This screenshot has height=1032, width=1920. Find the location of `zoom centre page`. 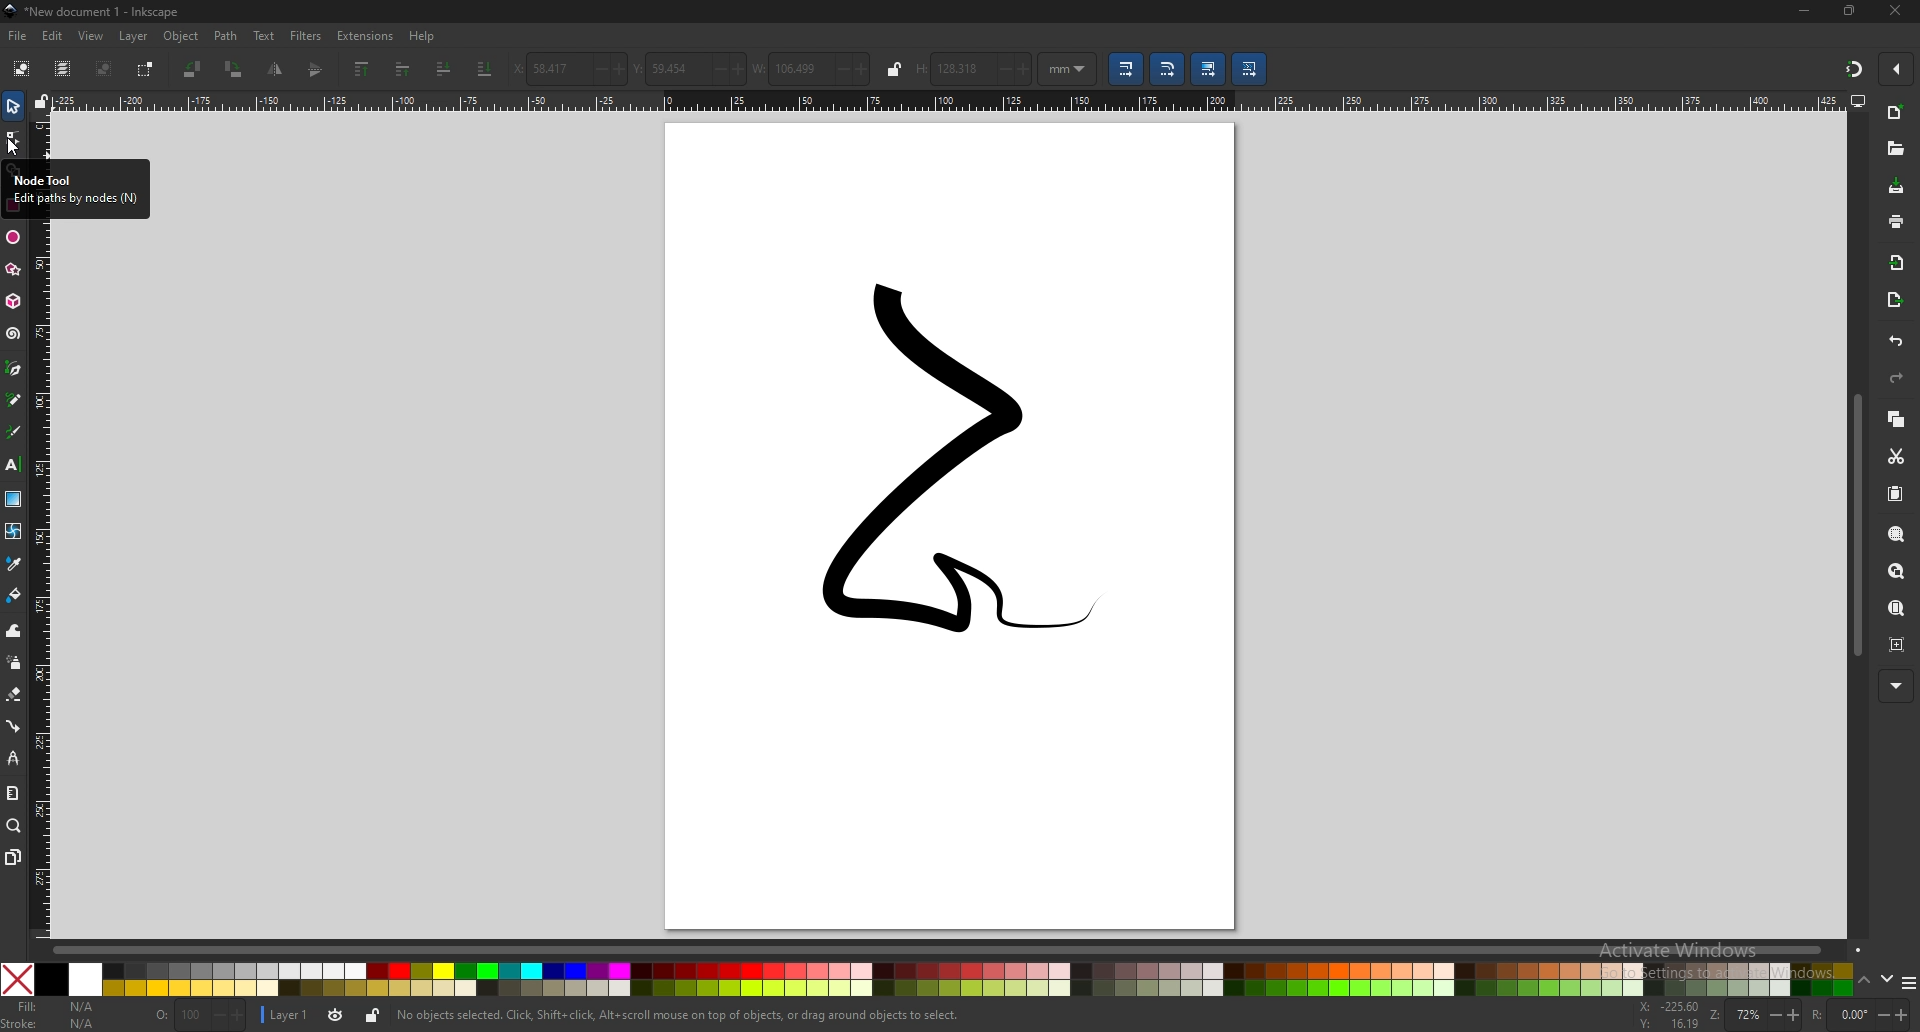

zoom centre page is located at coordinates (1897, 645).